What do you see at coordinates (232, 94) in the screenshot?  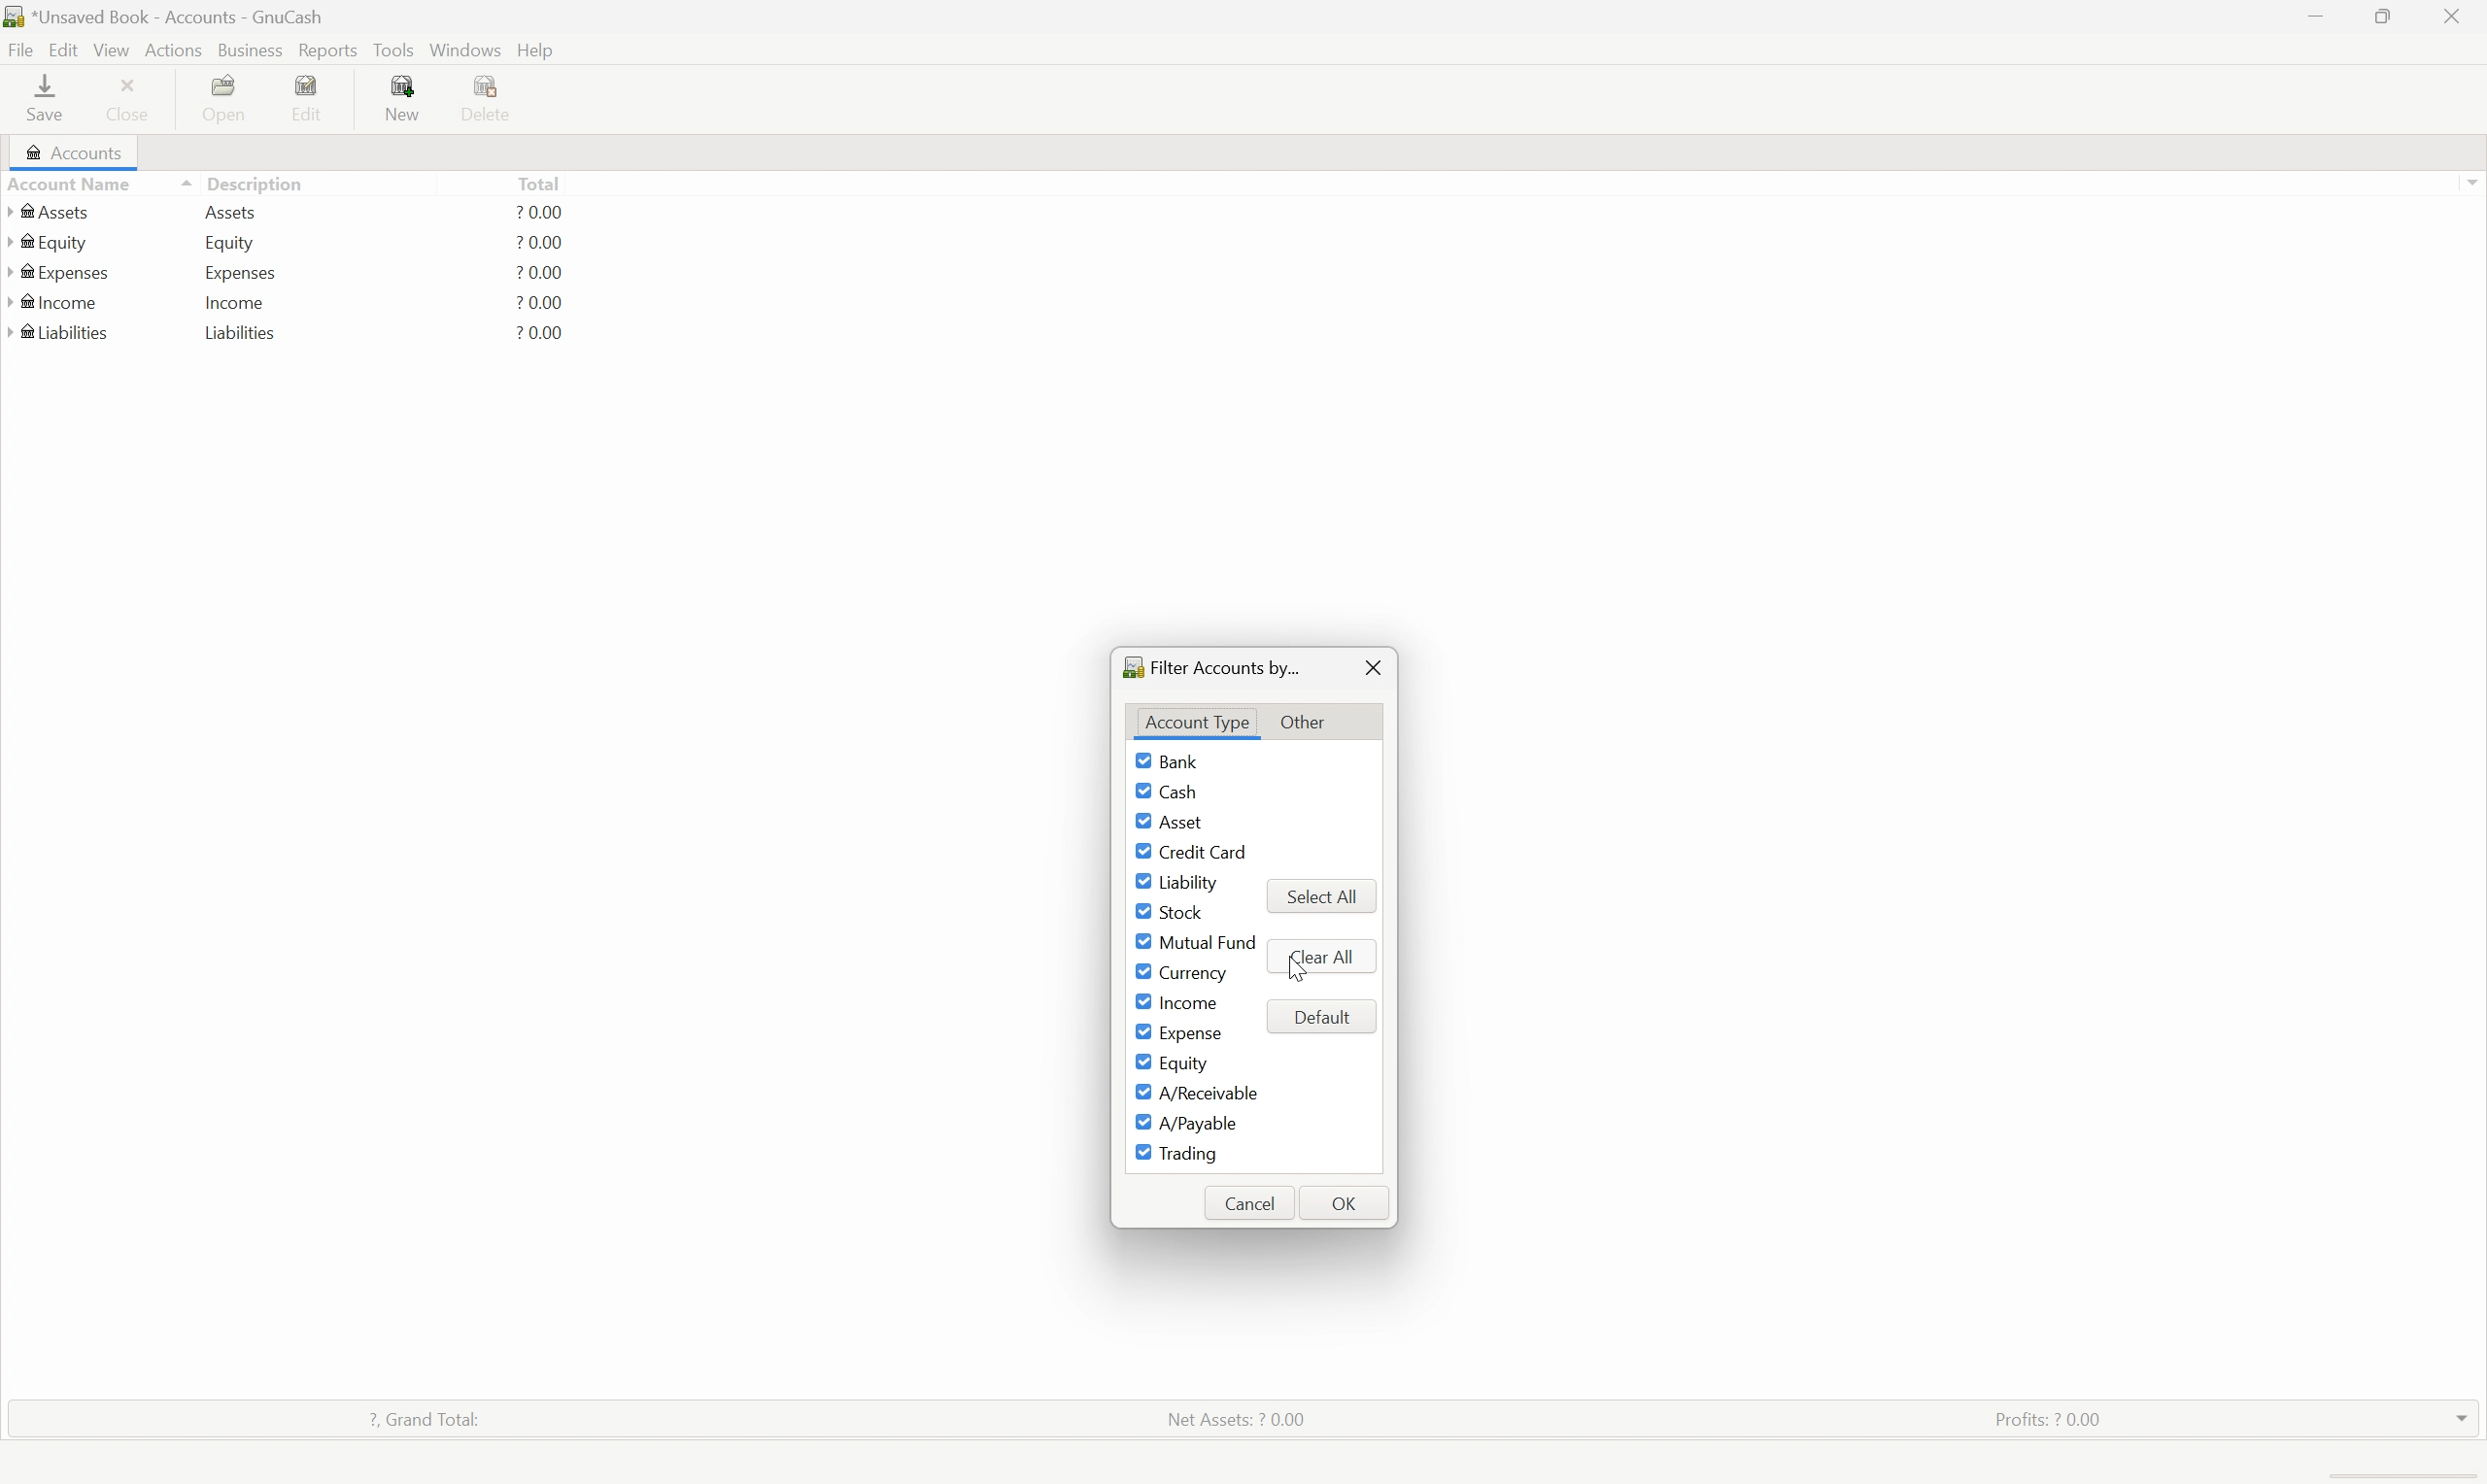 I see `Open` at bounding box center [232, 94].